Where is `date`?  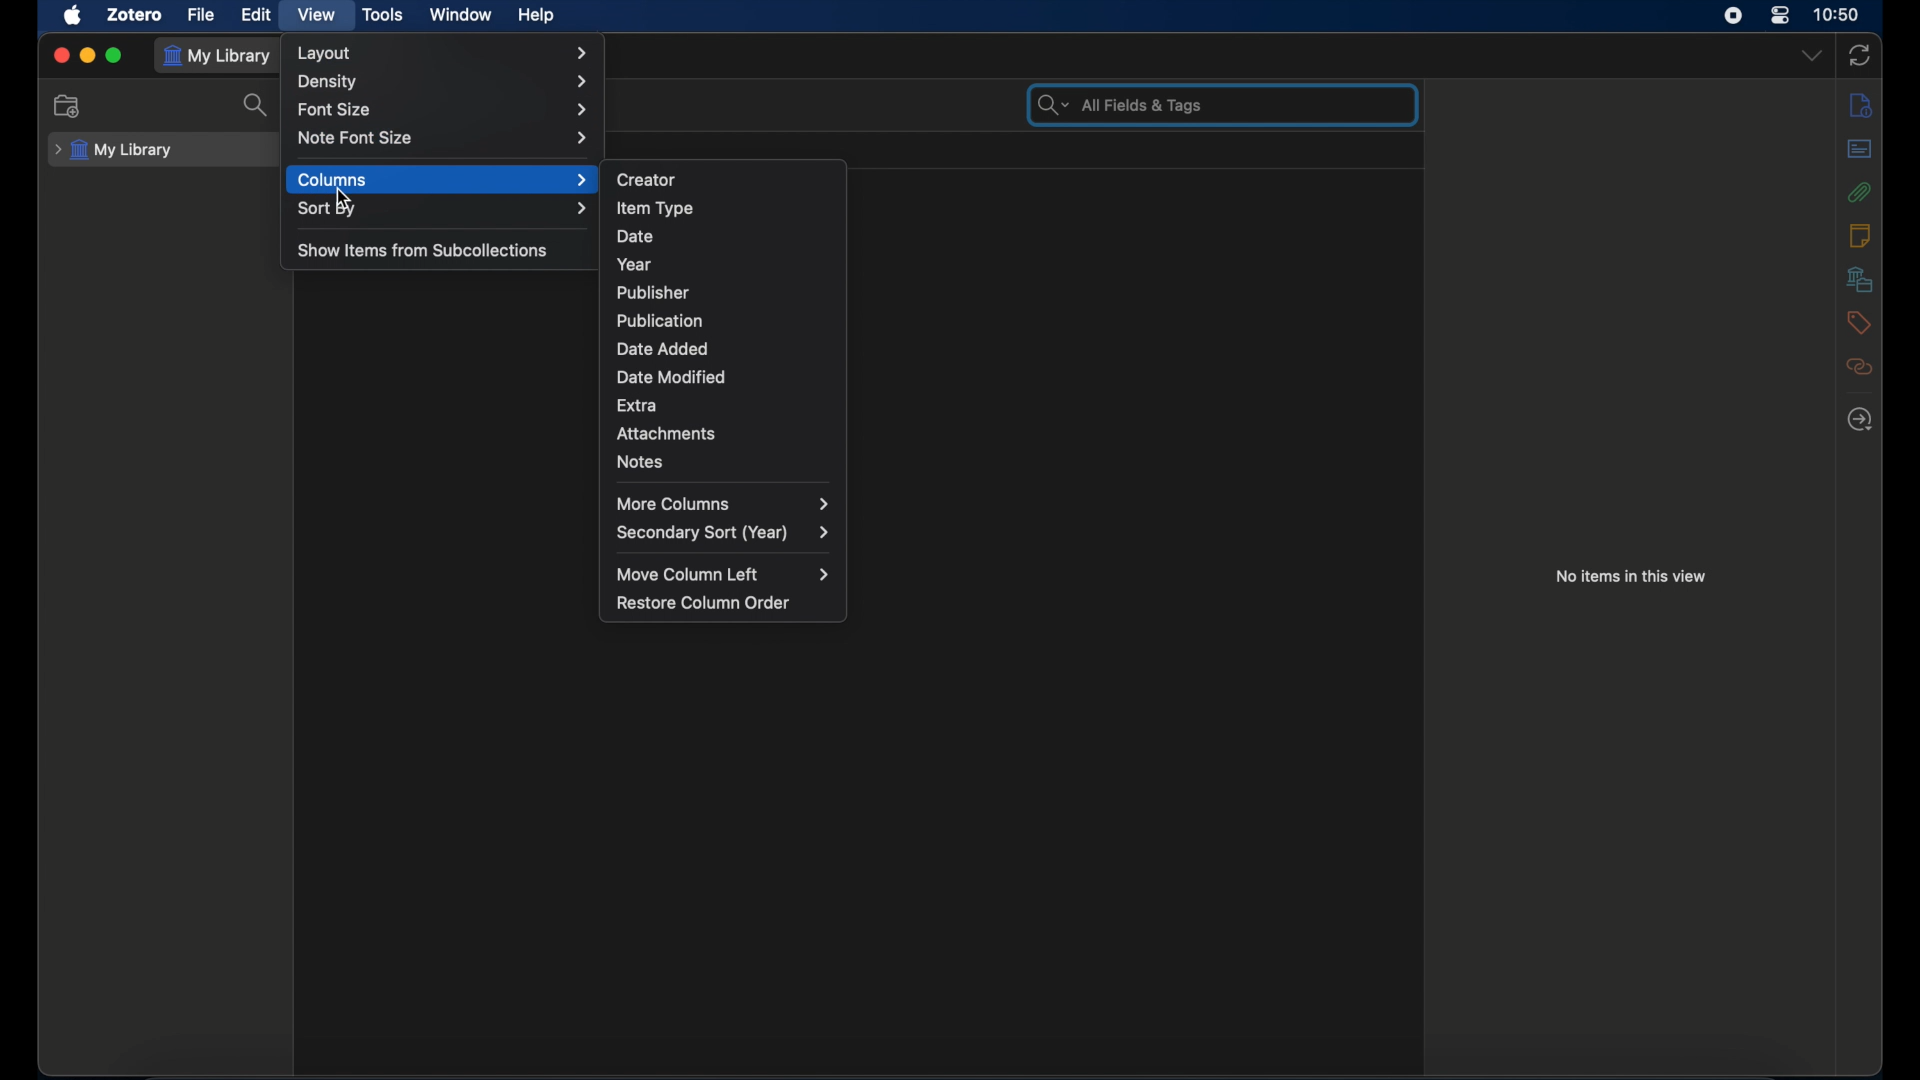
date is located at coordinates (636, 236).